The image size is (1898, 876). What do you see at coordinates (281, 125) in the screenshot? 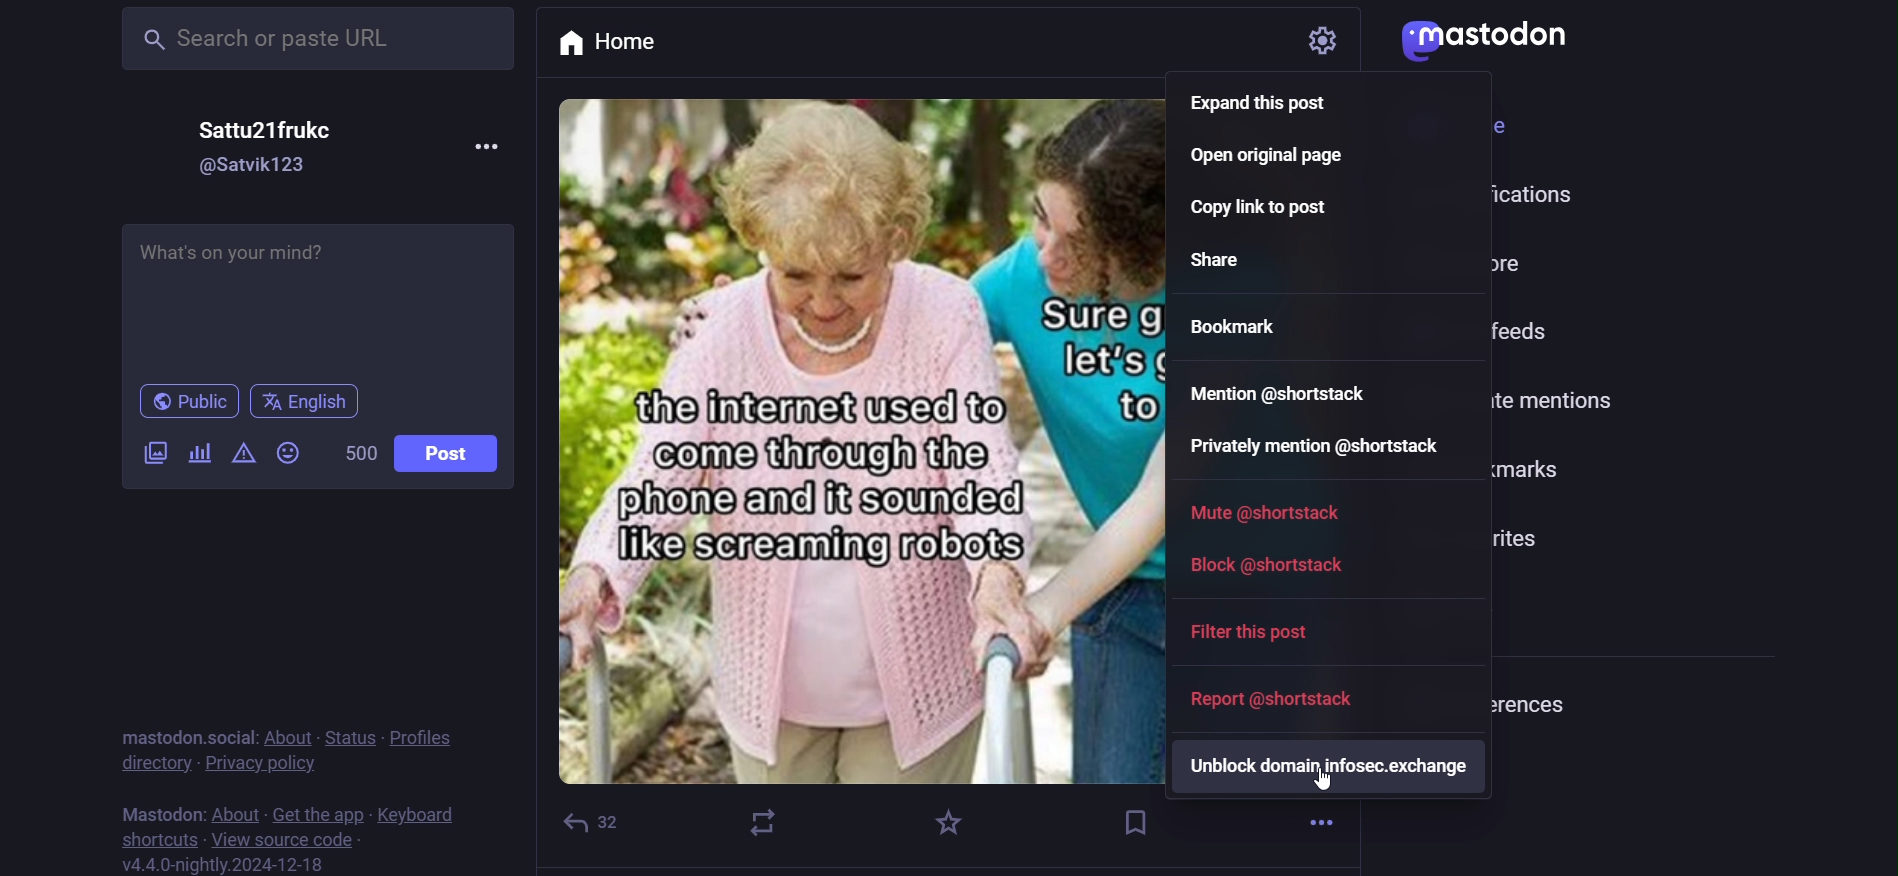
I see `sattu21frukc` at bounding box center [281, 125].